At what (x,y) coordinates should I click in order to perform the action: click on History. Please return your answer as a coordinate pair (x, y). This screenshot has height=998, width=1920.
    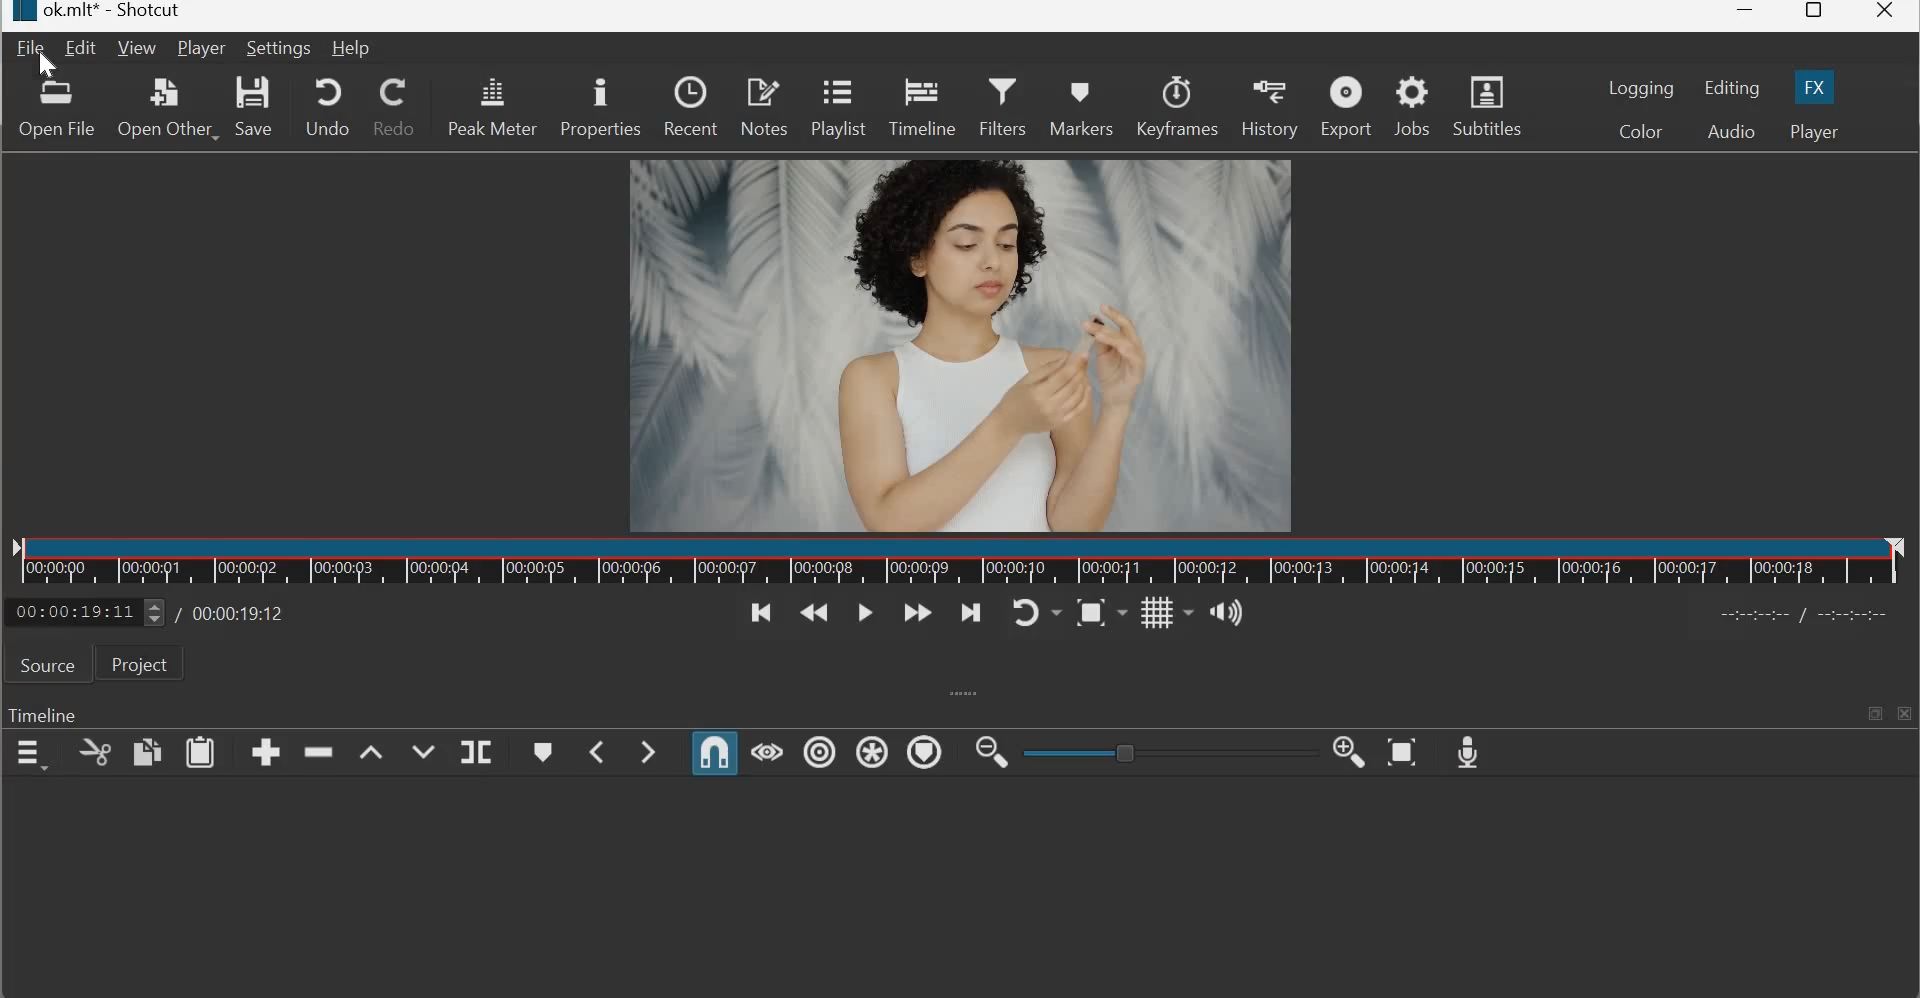
    Looking at the image, I should click on (1268, 106).